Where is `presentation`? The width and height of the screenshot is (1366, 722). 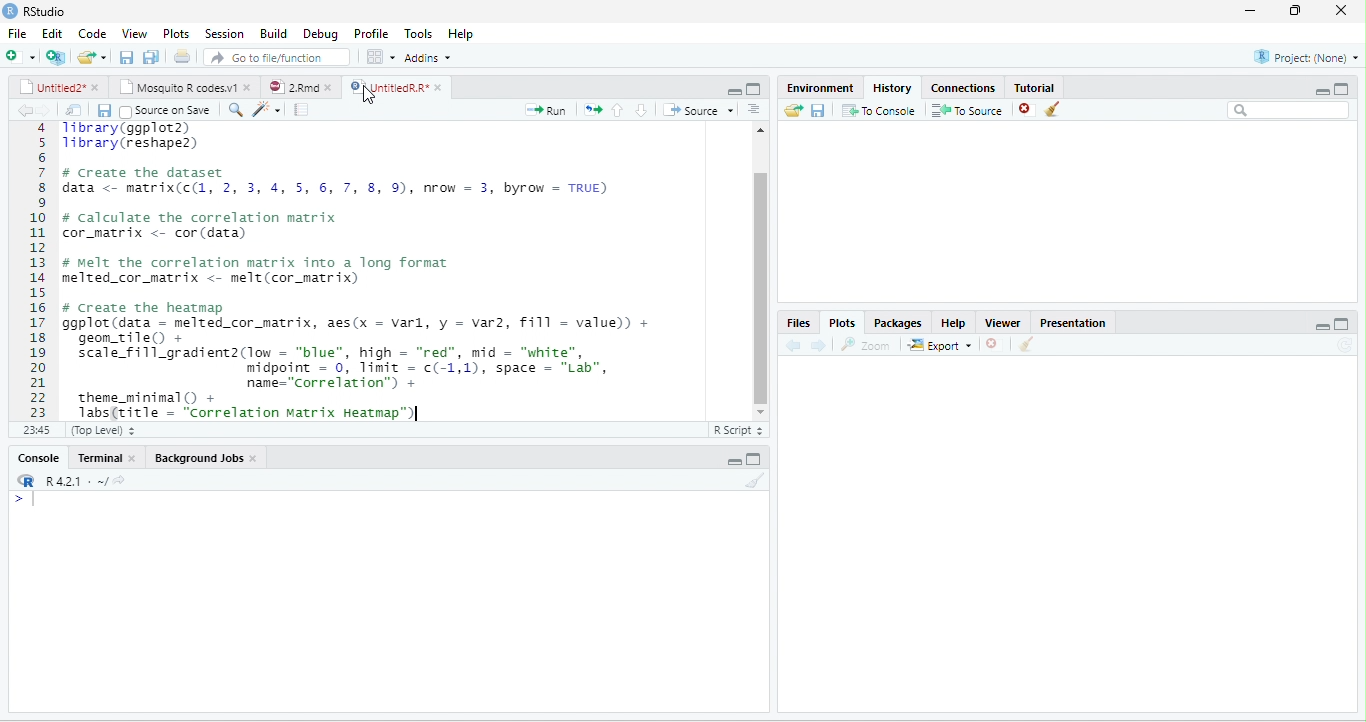
presentation is located at coordinates (1077, 320).